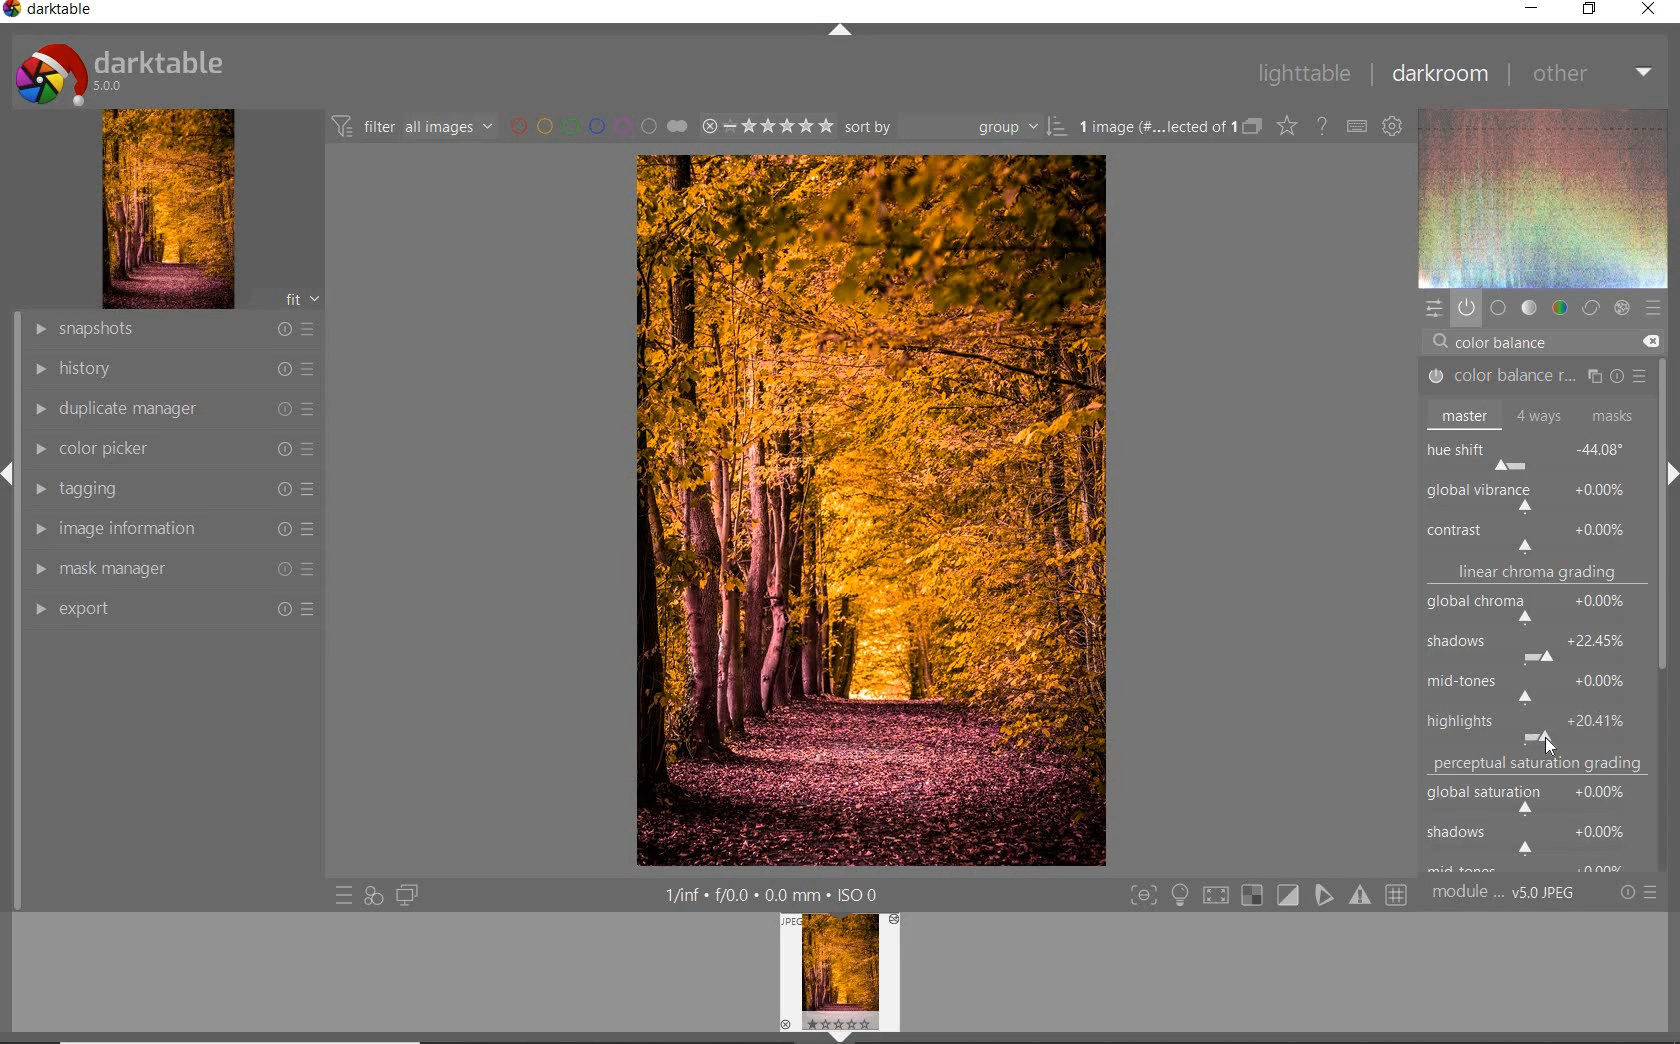  Describe the element at coordinates (403, 895) in the screenshot. I see `display a second darkroom image window` at that location.